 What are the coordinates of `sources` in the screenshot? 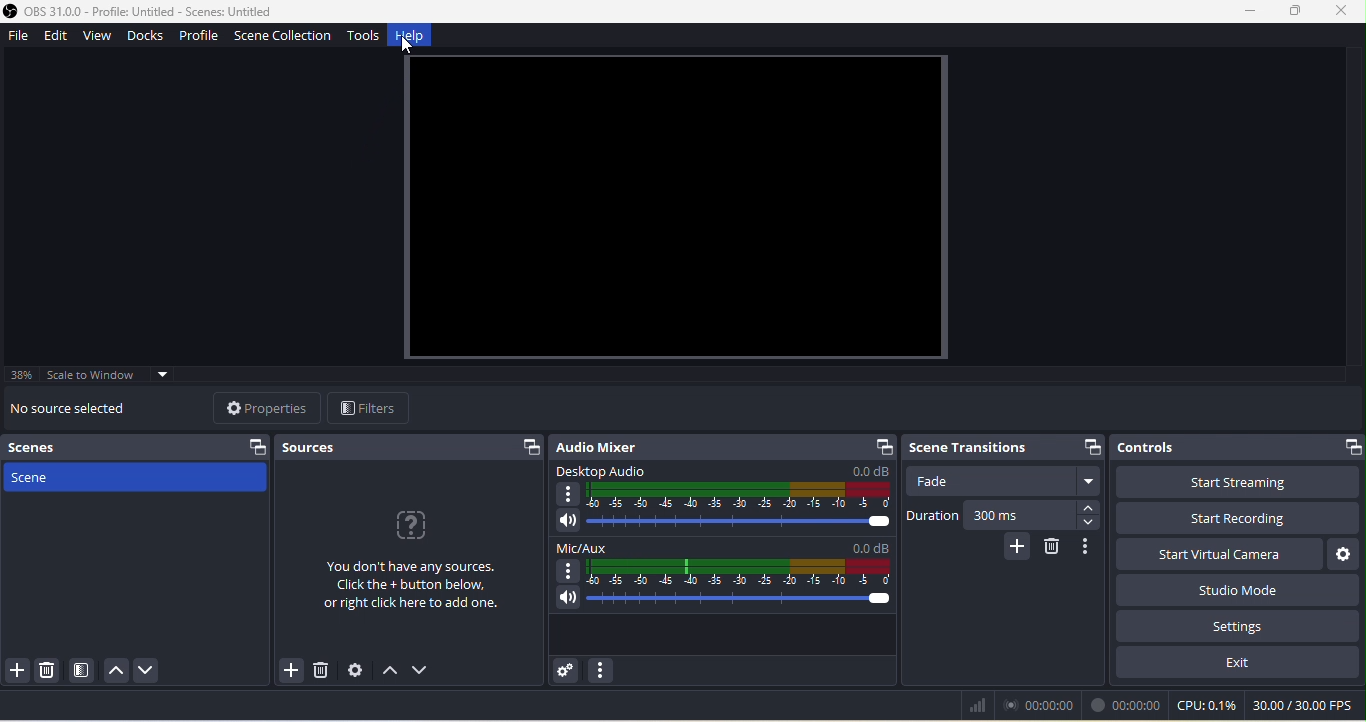 It's located at (411, 447).